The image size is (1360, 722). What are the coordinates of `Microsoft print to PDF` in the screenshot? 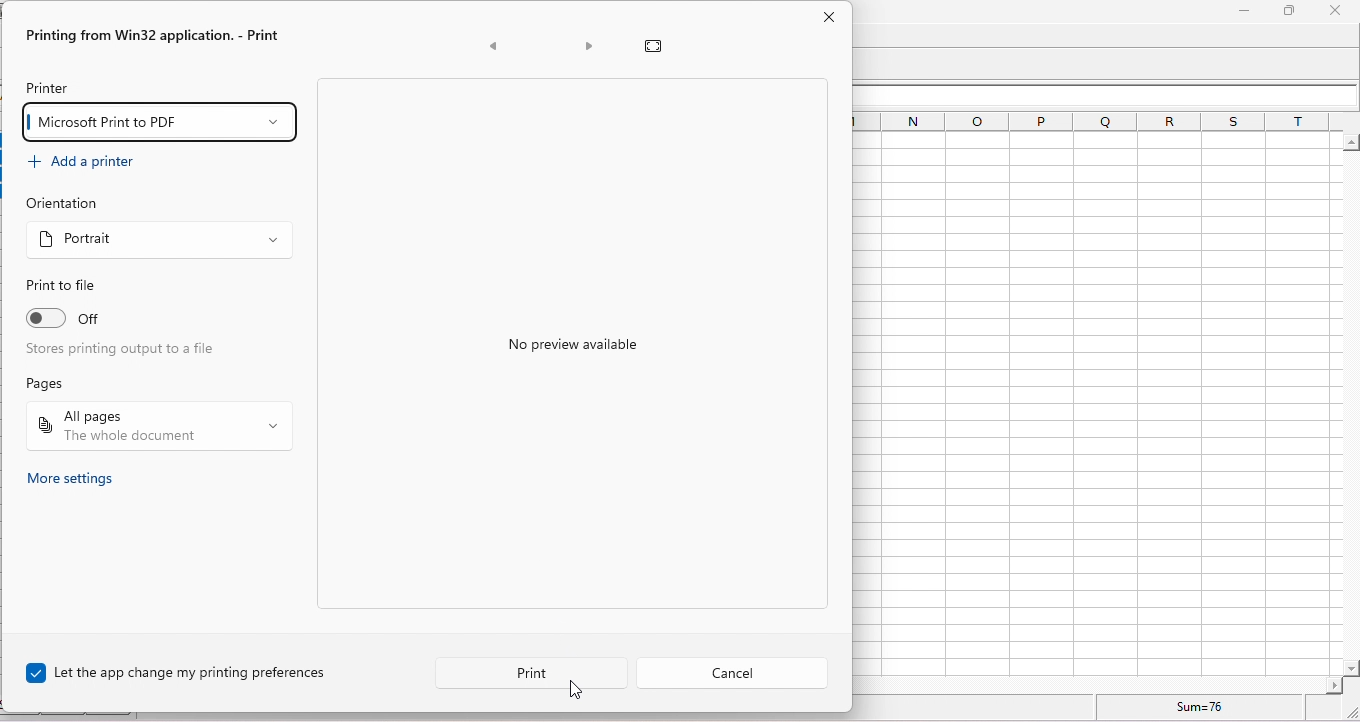 It's located at (163, 123).